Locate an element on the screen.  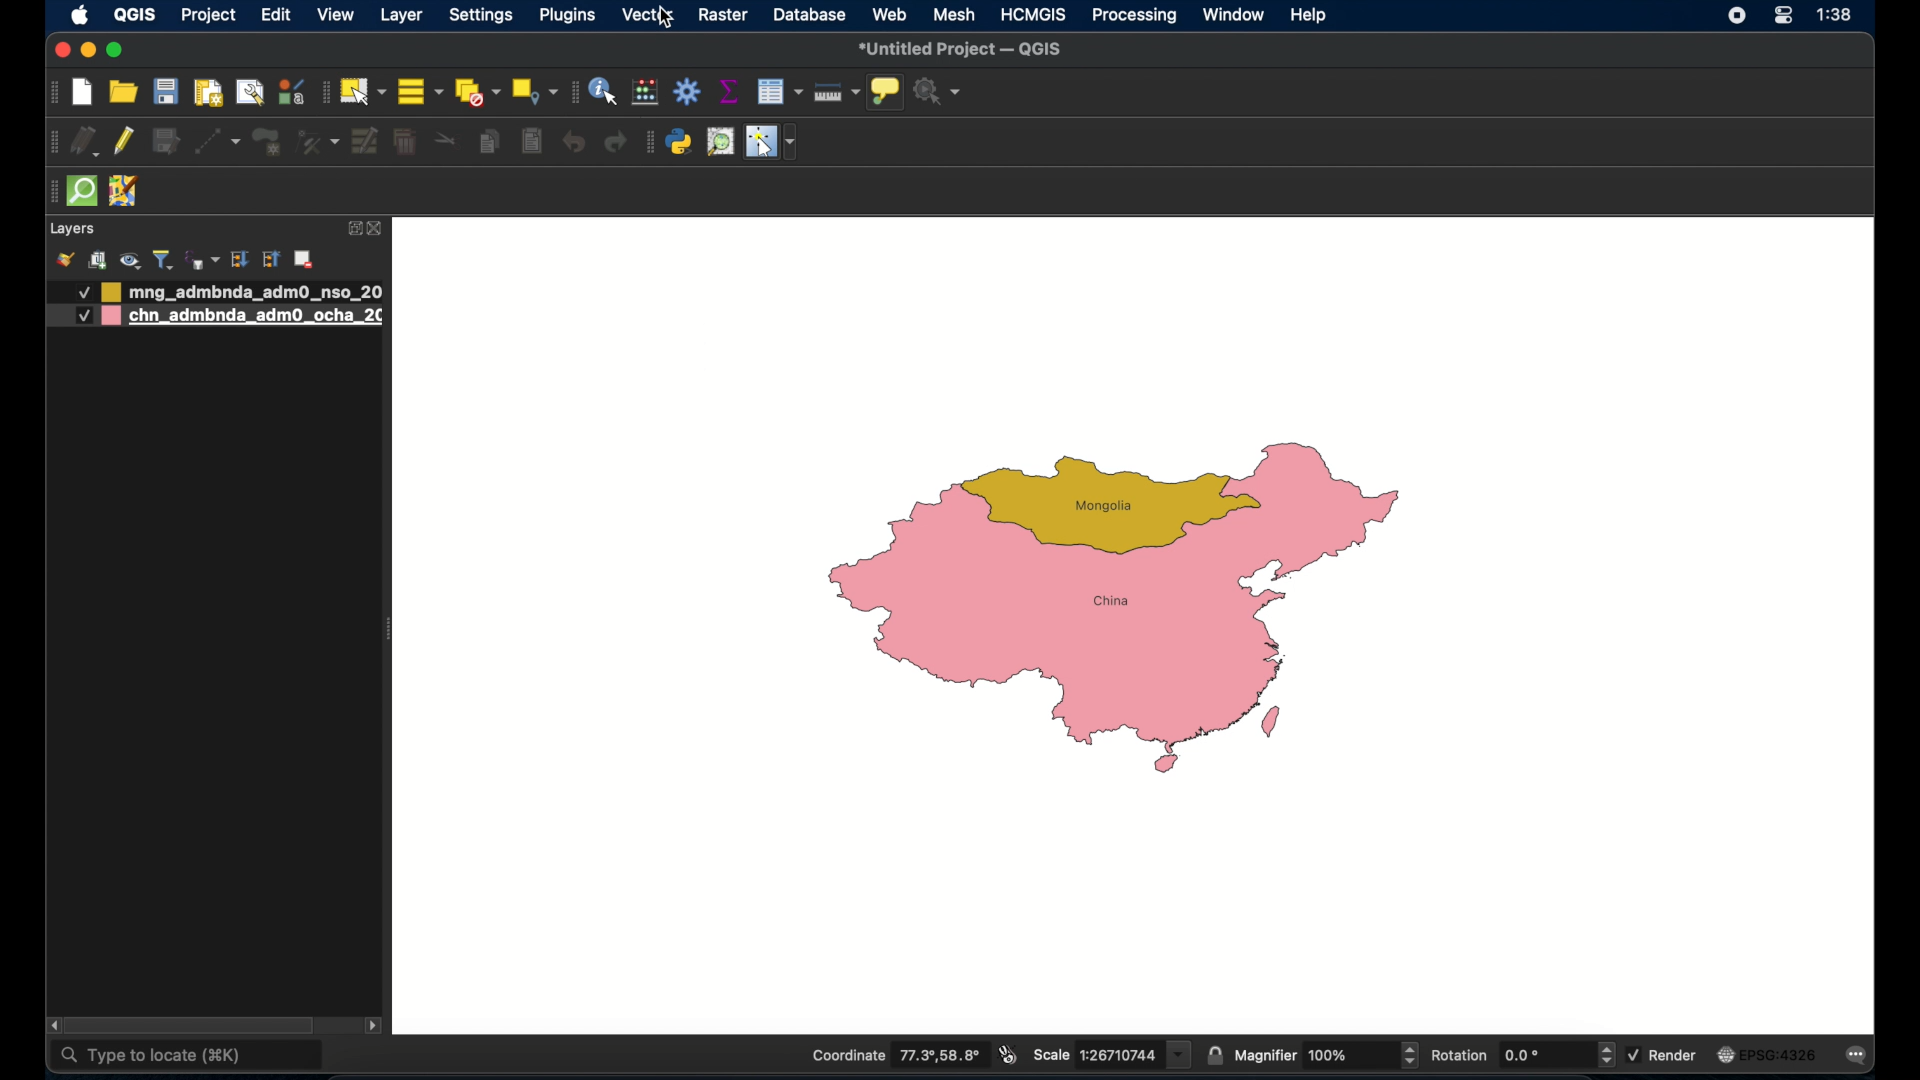
filter legend is located at coordinates (163, 259).